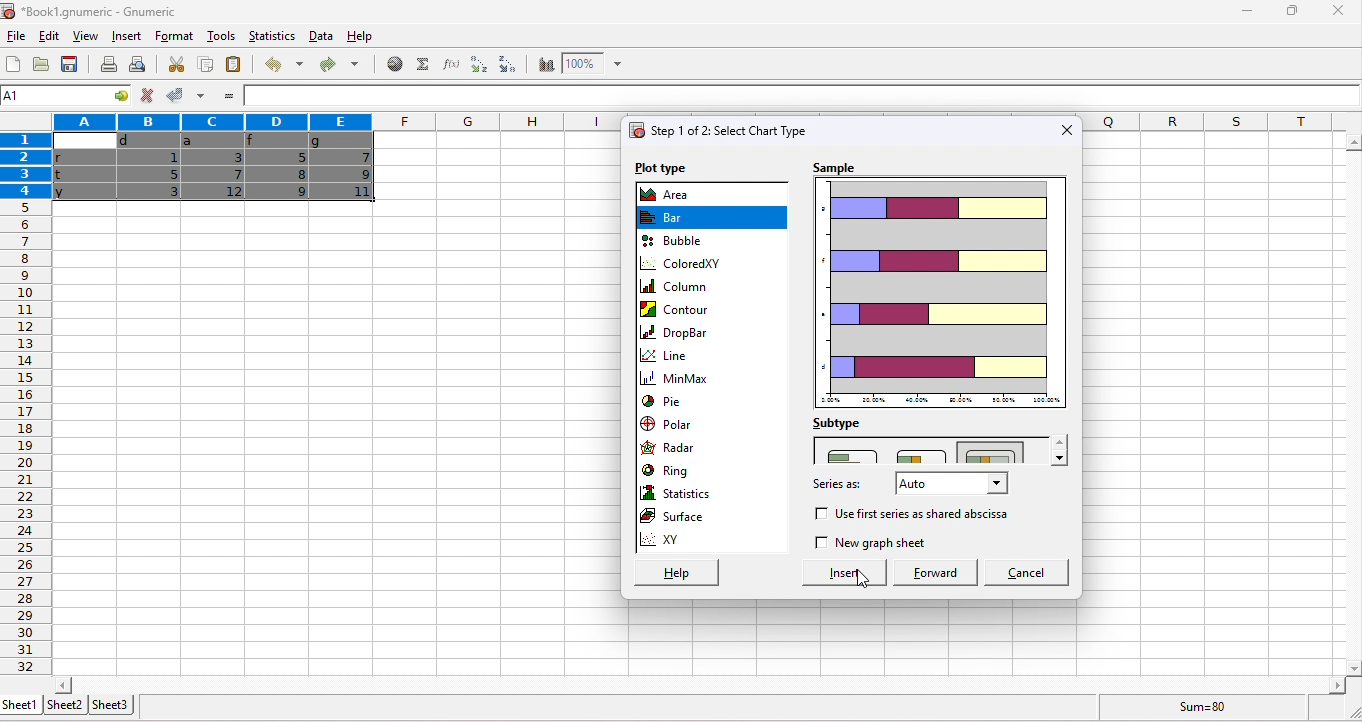 This screenshot has width=1362, height=722. I want to click on =, so click(231, 96).